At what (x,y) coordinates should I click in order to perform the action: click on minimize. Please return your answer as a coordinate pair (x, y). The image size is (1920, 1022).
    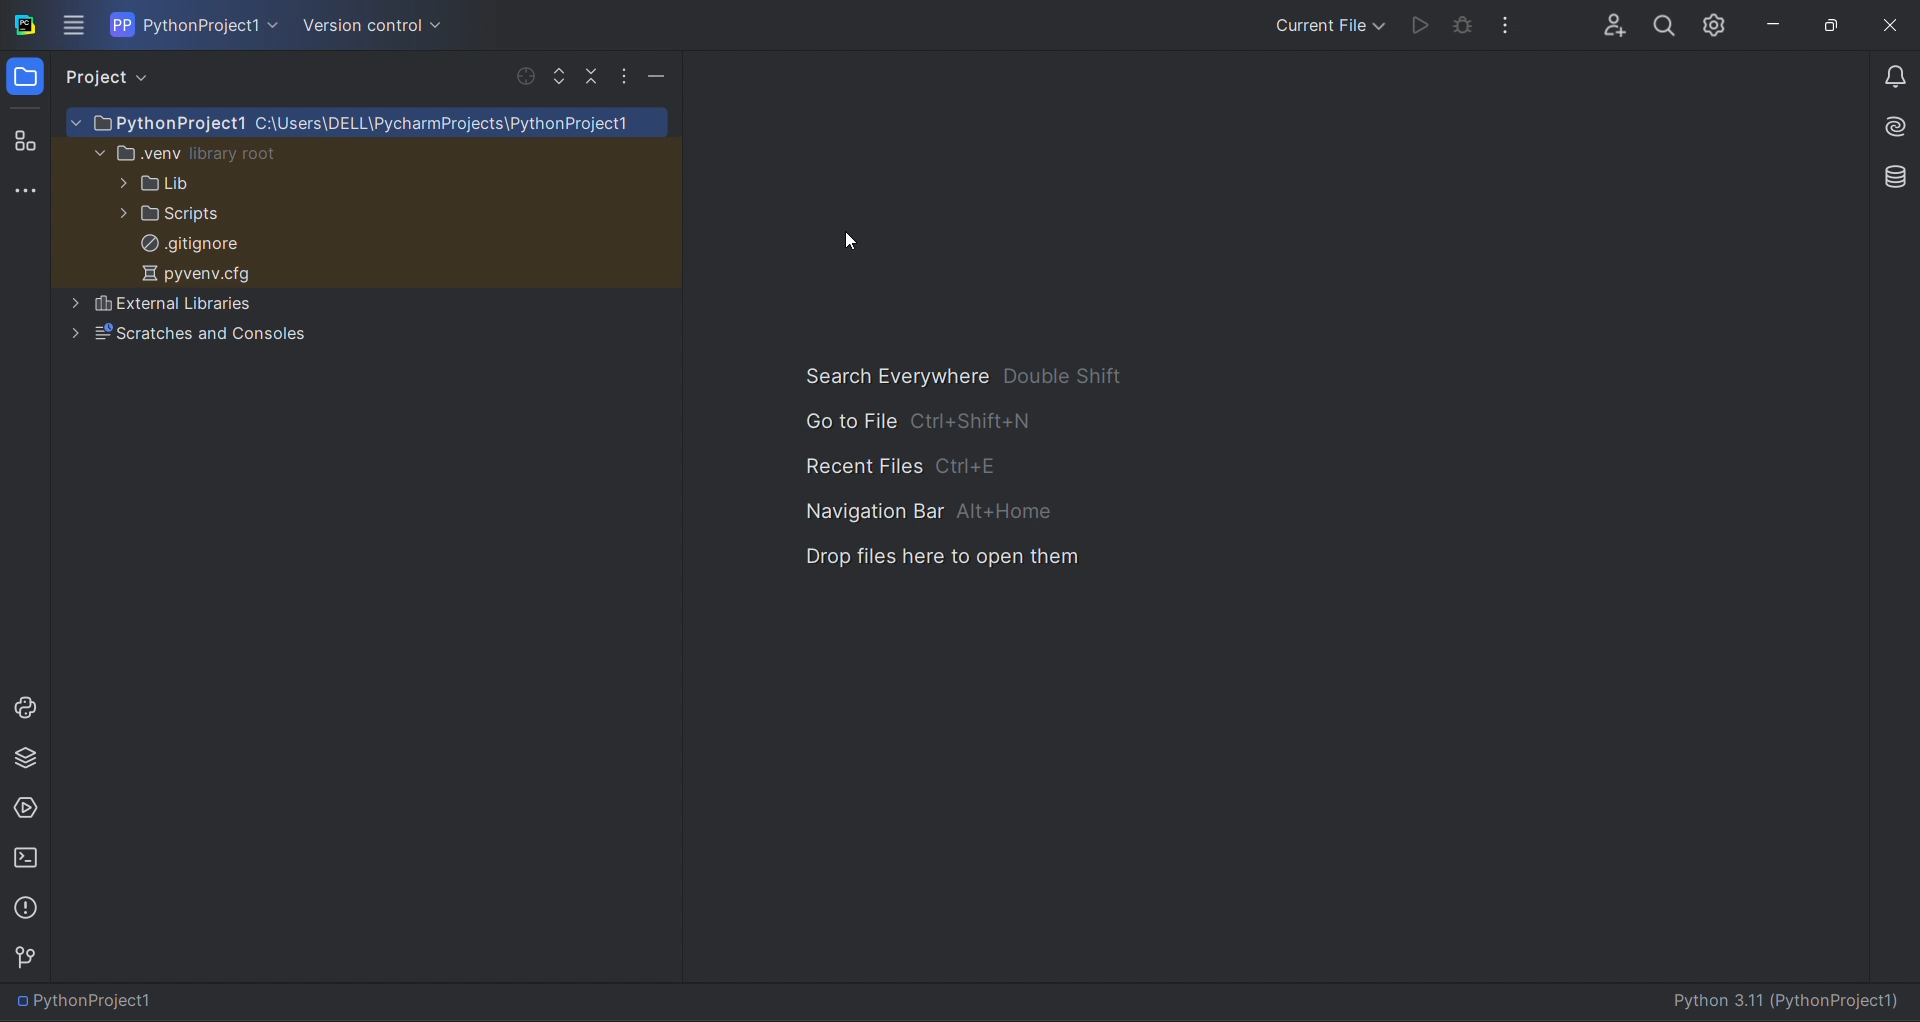
    Looking at the image, I should click on (1784, 22).